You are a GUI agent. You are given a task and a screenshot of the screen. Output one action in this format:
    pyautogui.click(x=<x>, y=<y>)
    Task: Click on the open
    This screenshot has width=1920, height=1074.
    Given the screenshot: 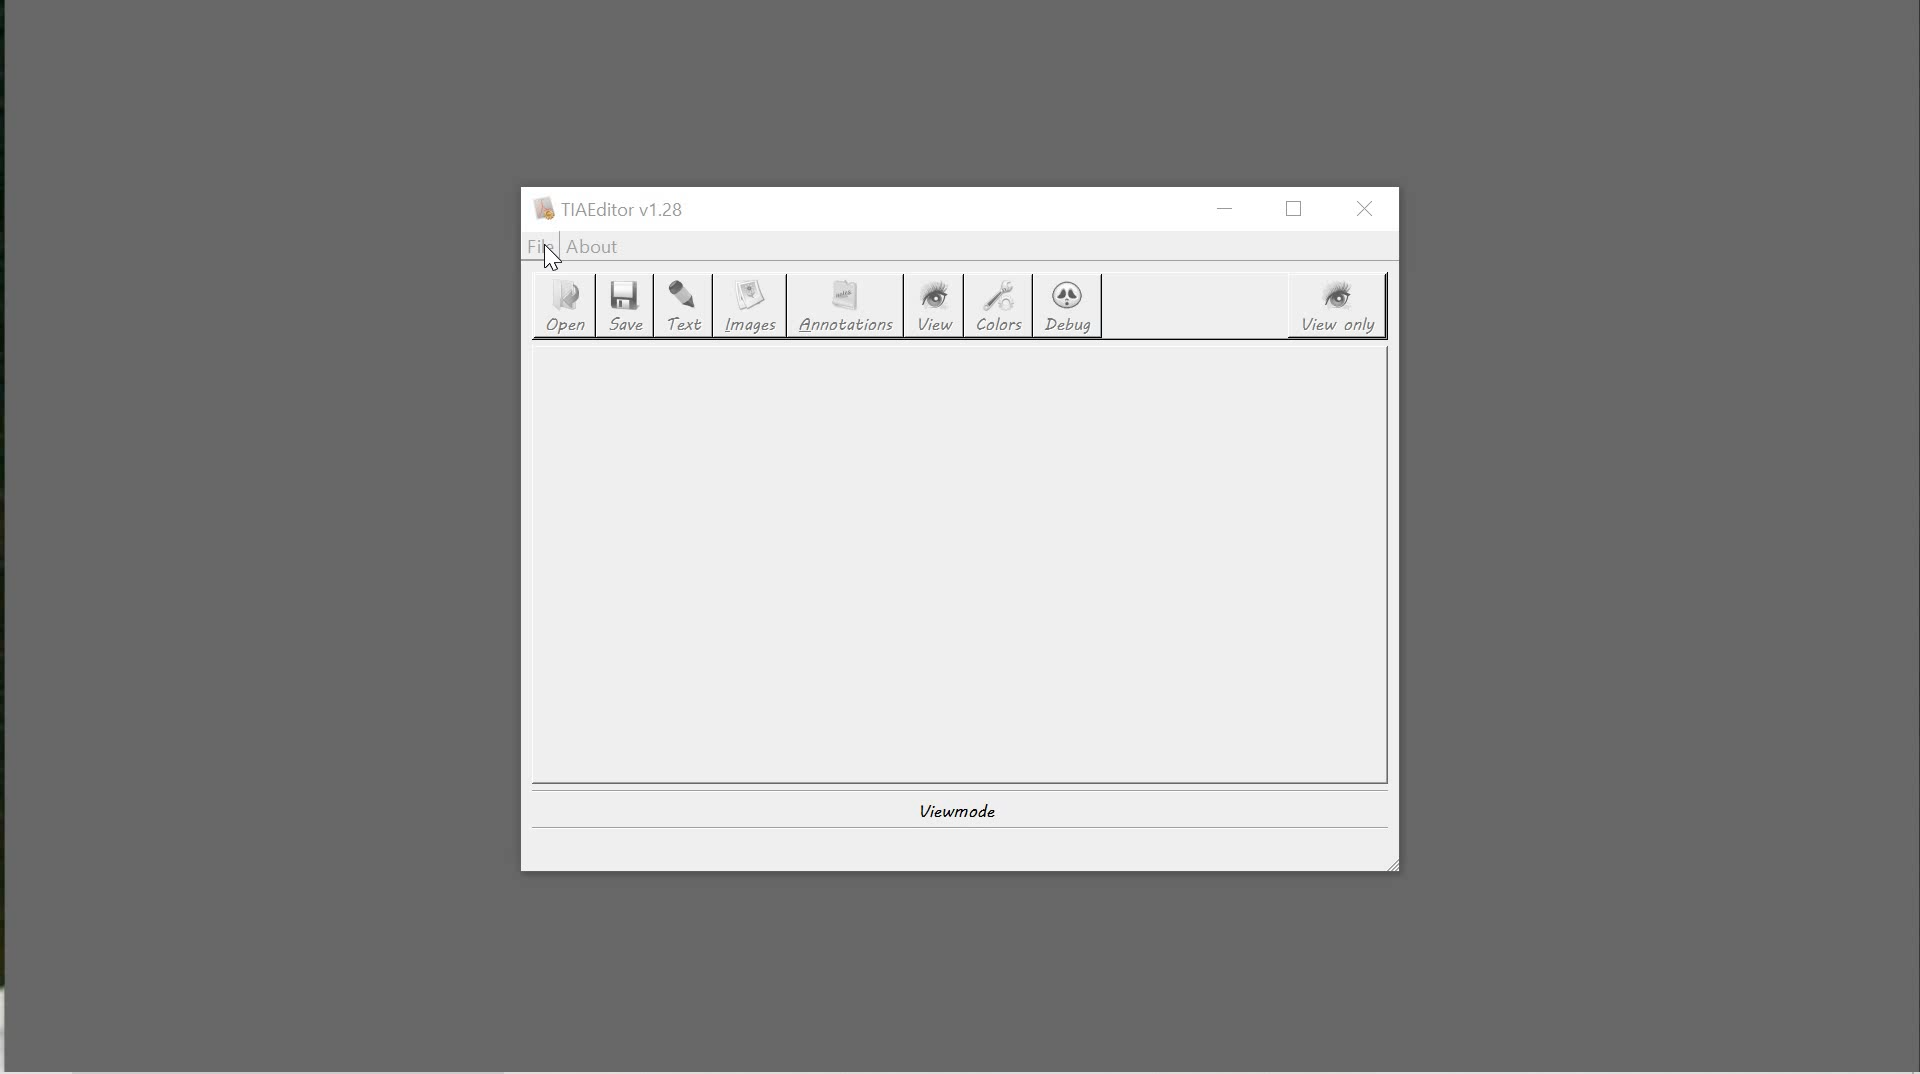 What is the action you would take?
    pyautogui.click(x=562, y=307)
    